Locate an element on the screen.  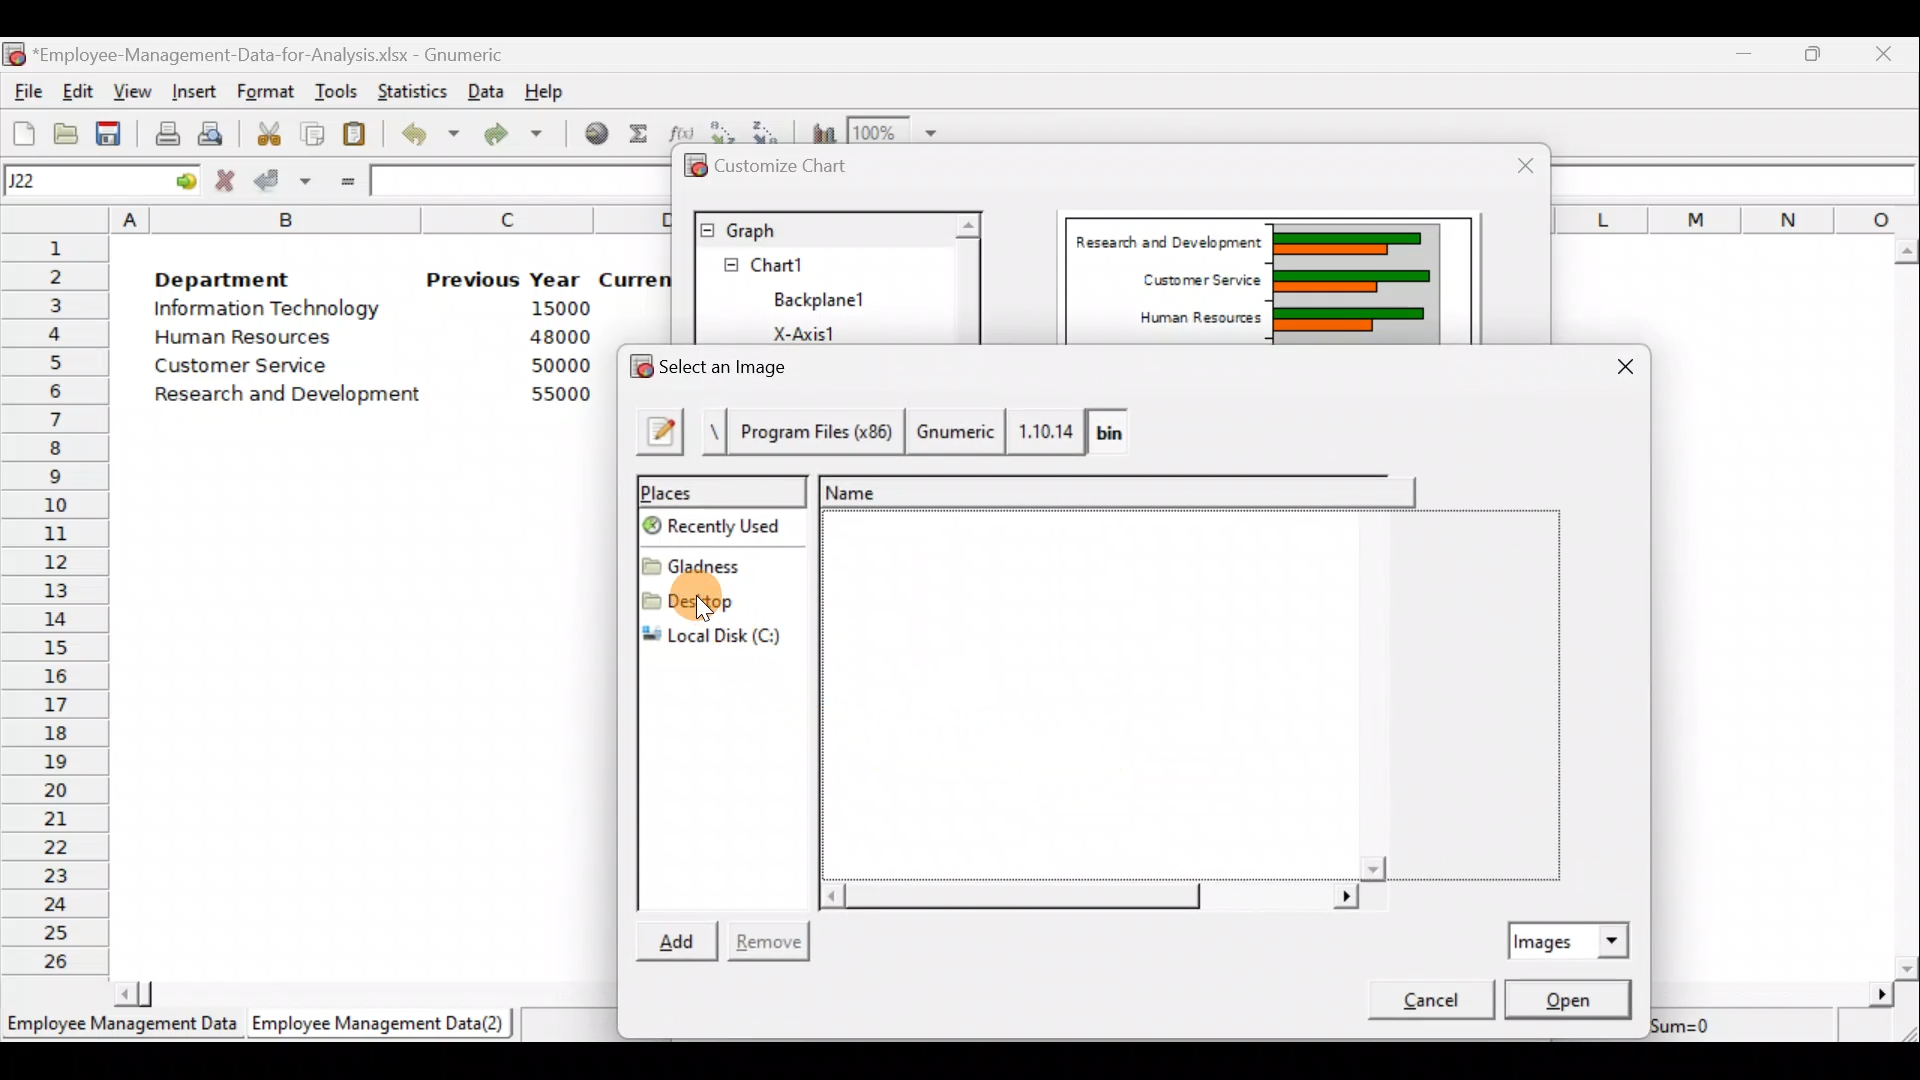
50000 is located at coordinates (557, 365).